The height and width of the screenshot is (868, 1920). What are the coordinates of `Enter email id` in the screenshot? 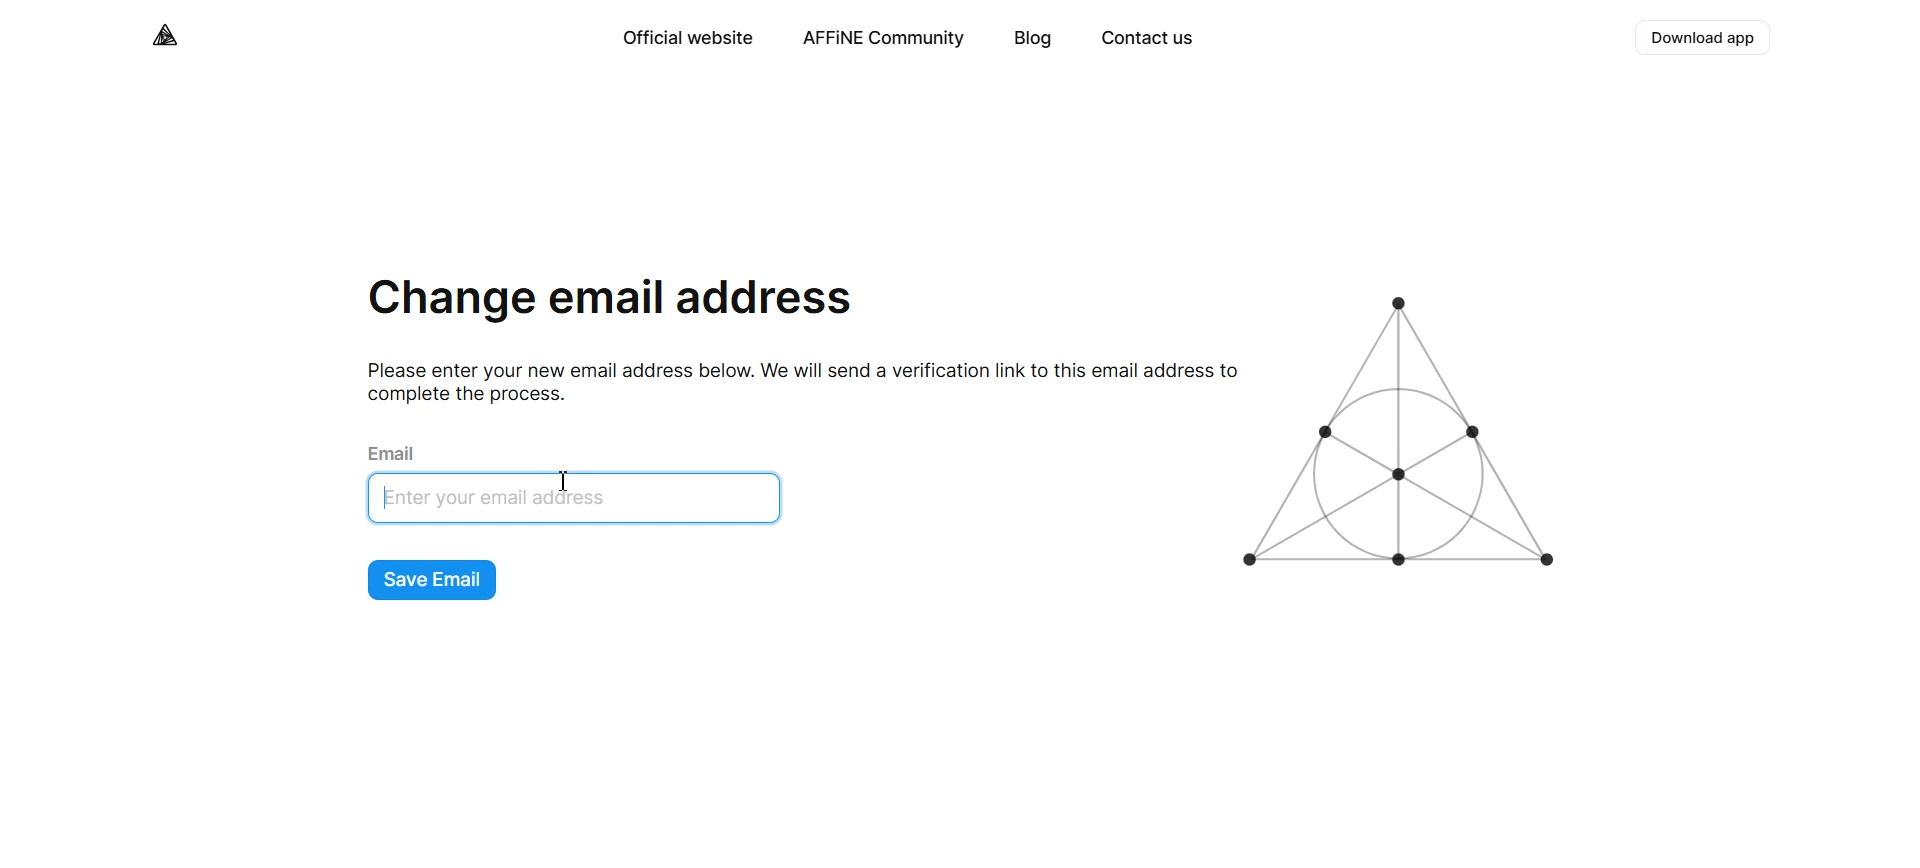 It's located at (582, 500).